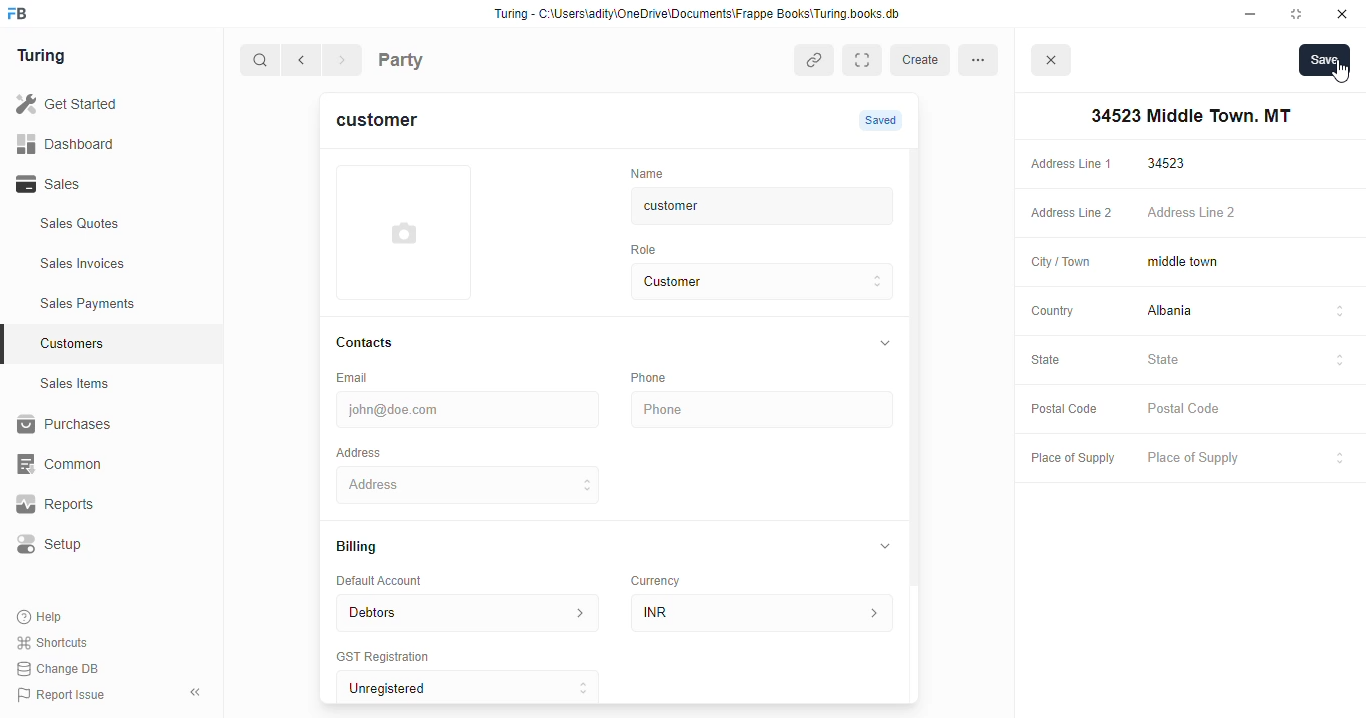 The image size is (1366, 718). I want to click on collapse, so click(883, 344).